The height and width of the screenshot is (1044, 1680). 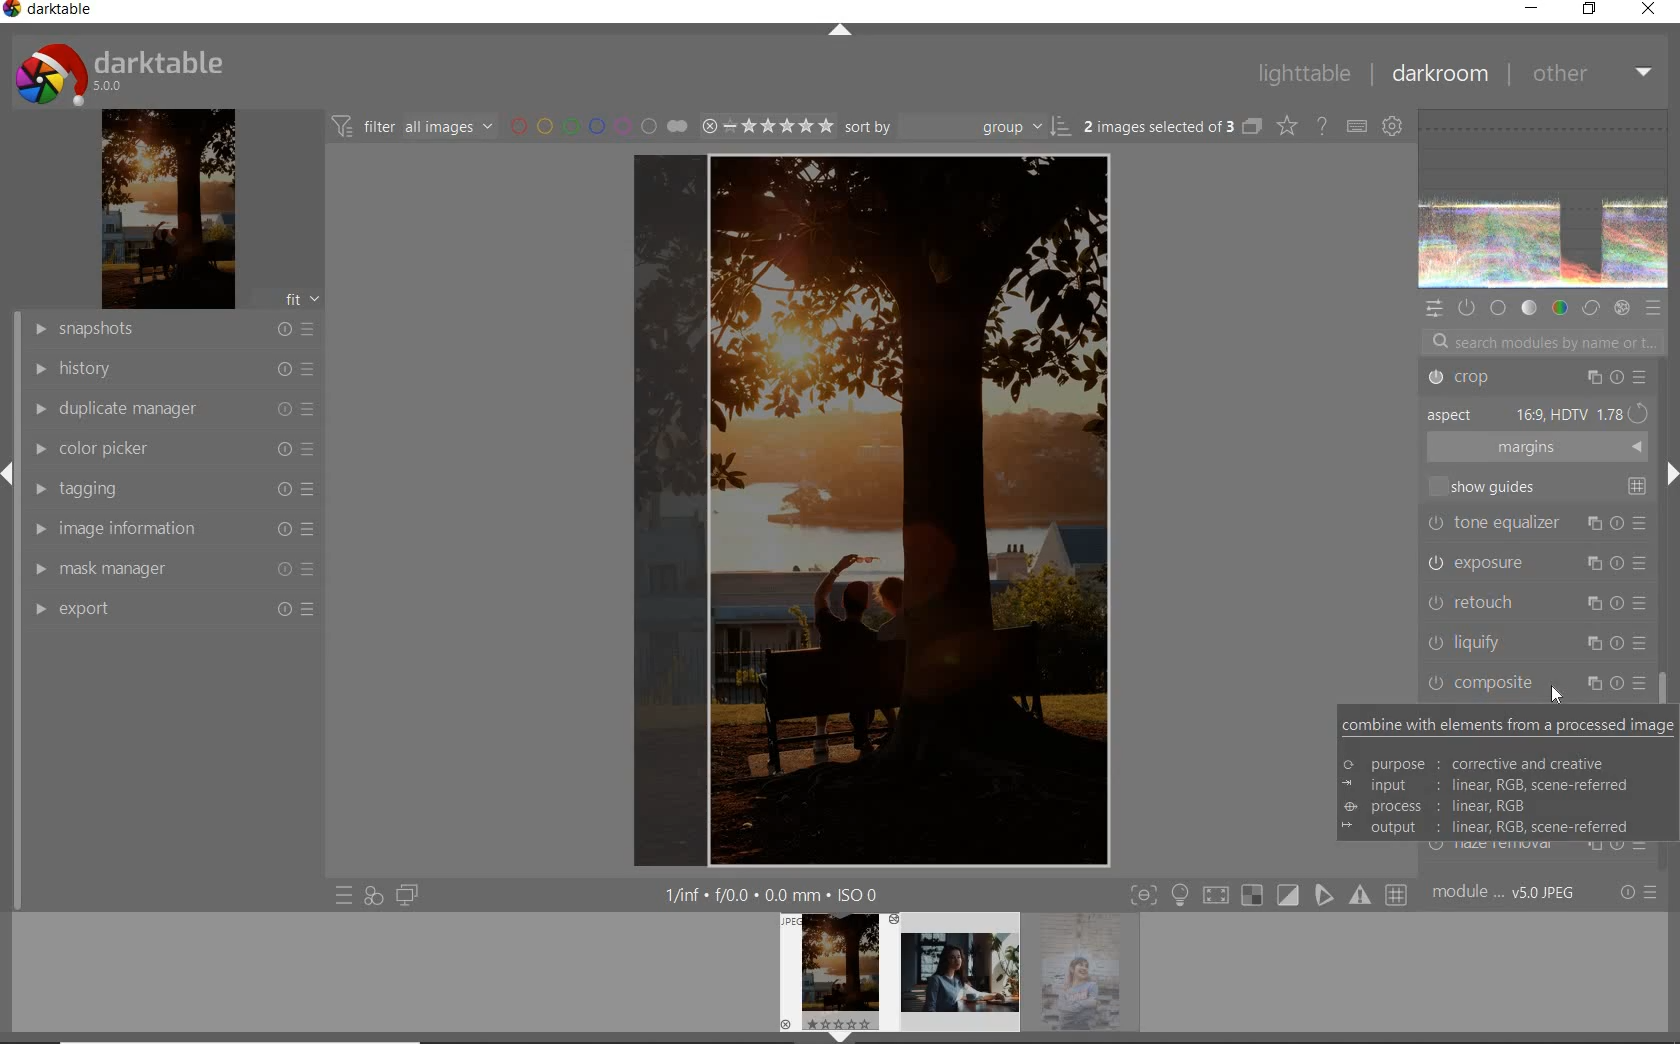 I want to click on composite, so click(x=1537, y=683).